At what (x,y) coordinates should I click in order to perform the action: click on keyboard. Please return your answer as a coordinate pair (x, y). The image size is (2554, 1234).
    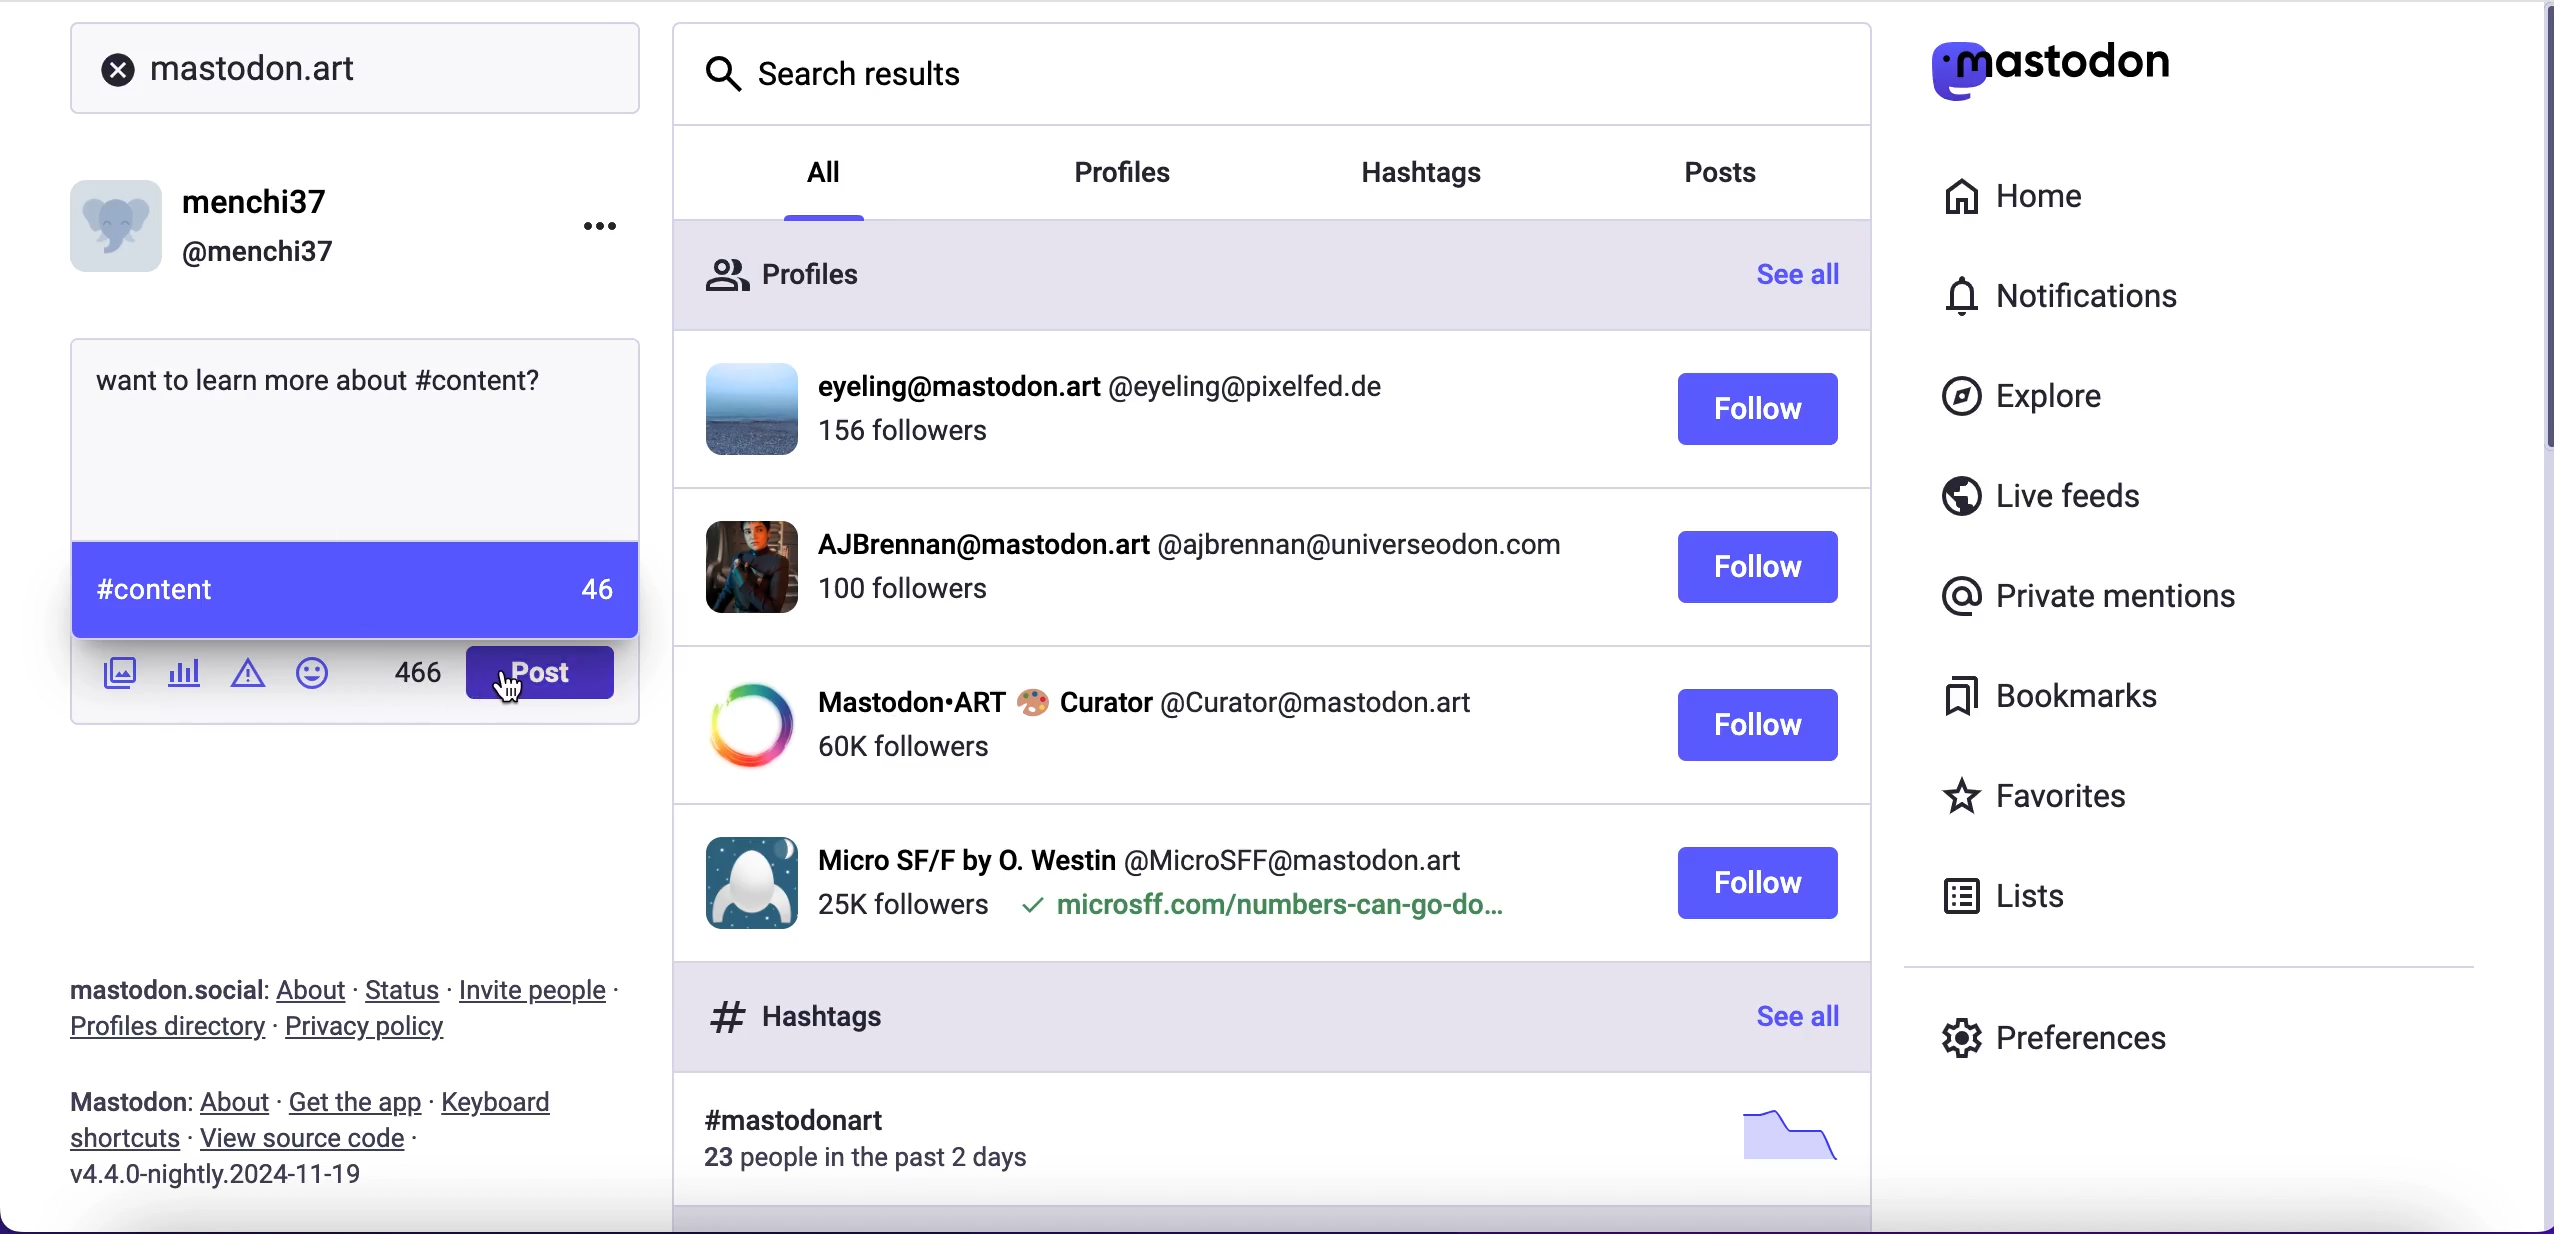
    Looking at the image, I should click on (504, 1104).